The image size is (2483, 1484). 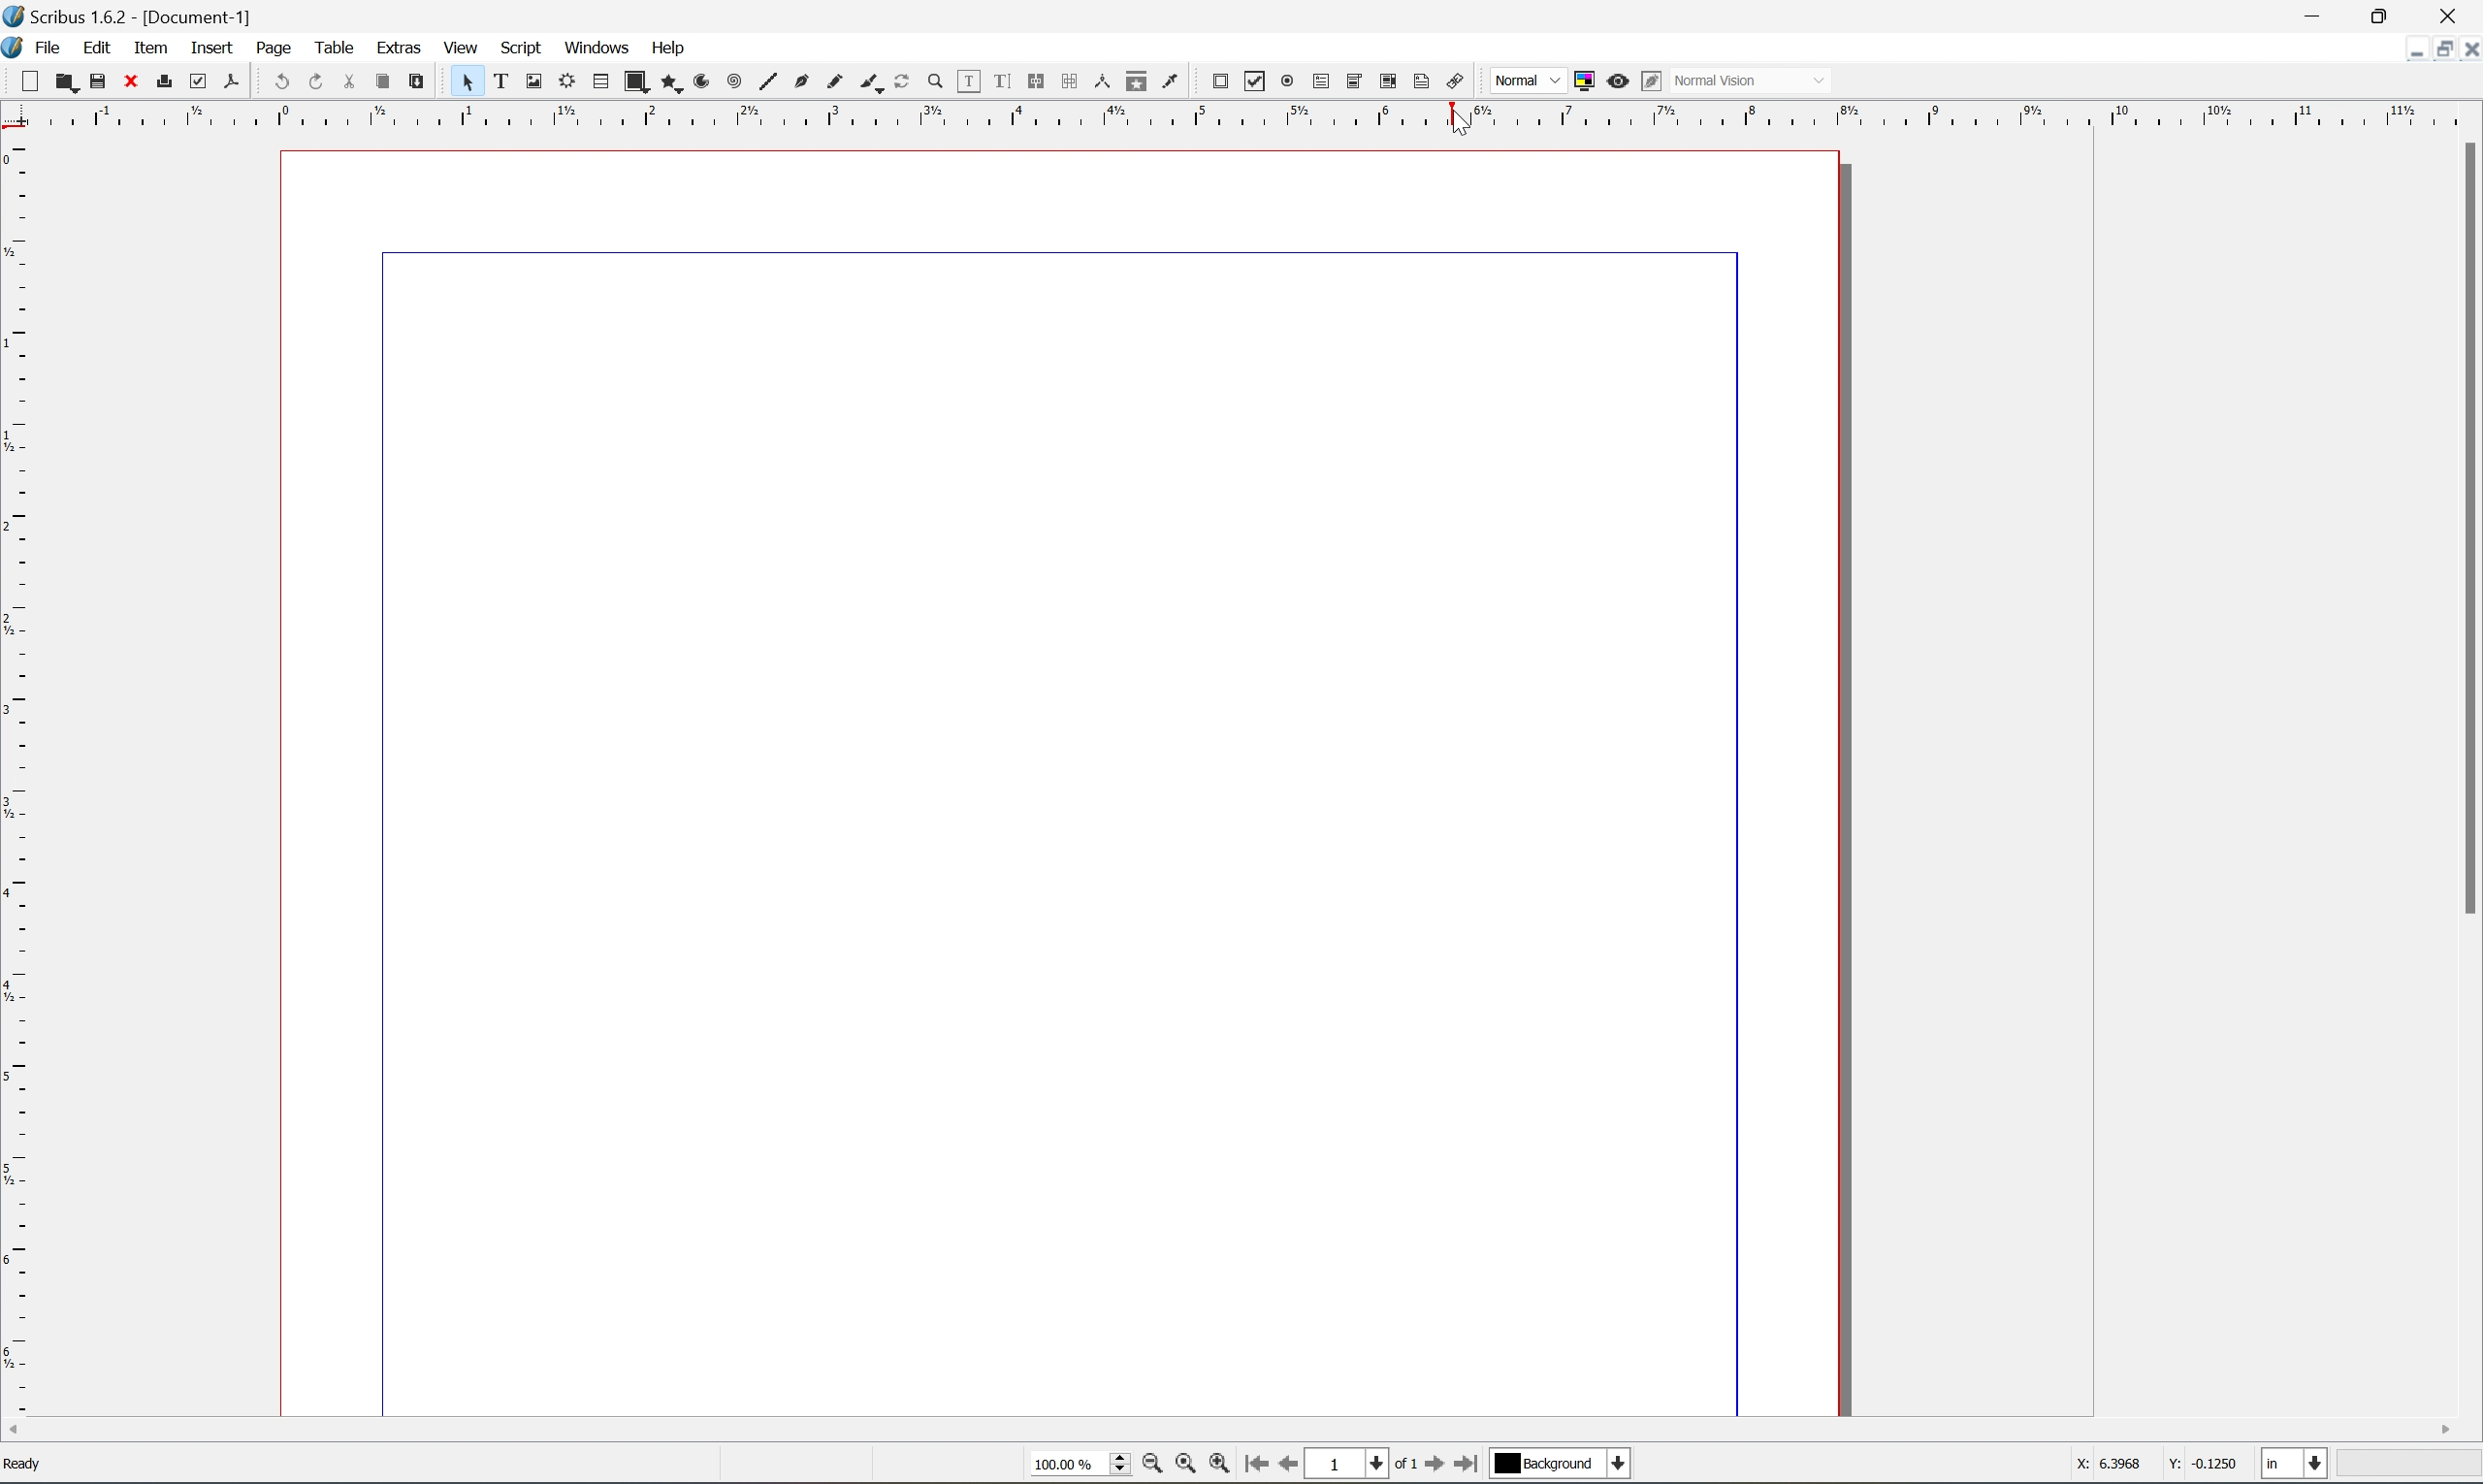 What do you see at coordinates (1617, 79) in the screenshot?
I see `preview mode` at bounding box center [1617, 79].